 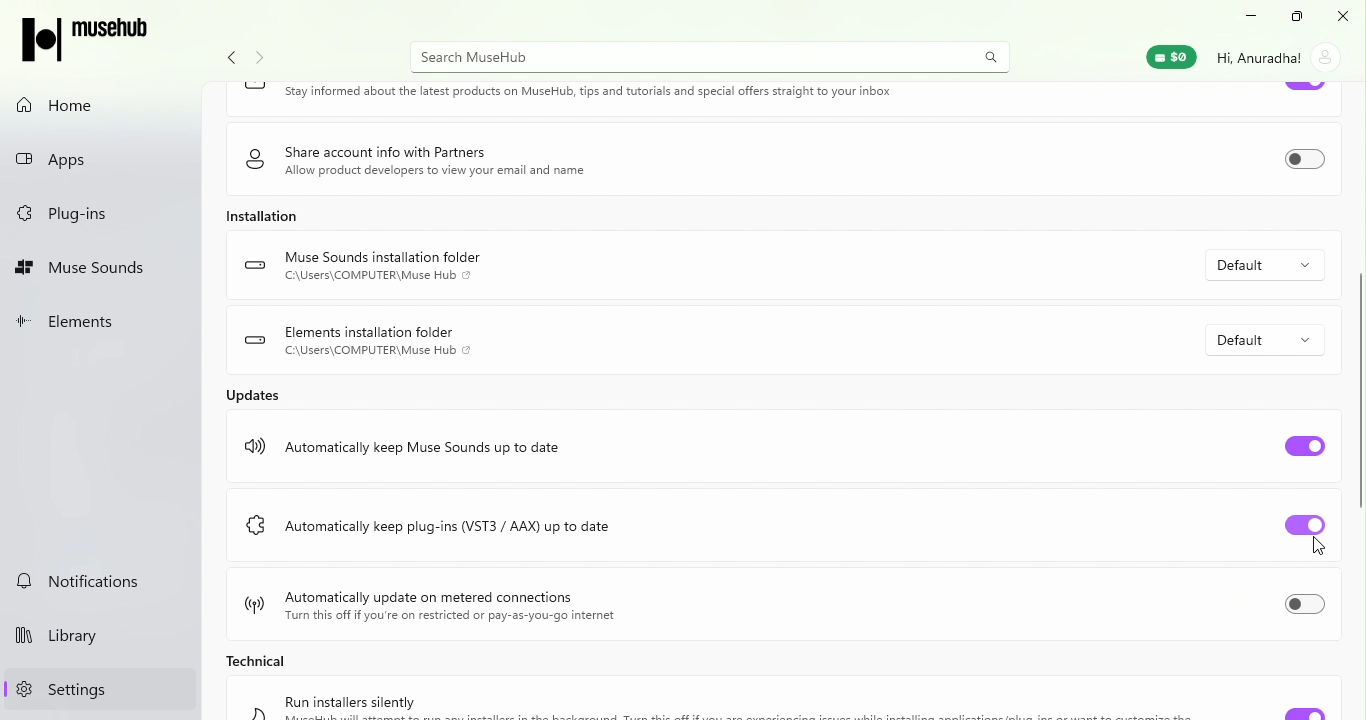 I want to click on Elements, so click(x=100, y=324).